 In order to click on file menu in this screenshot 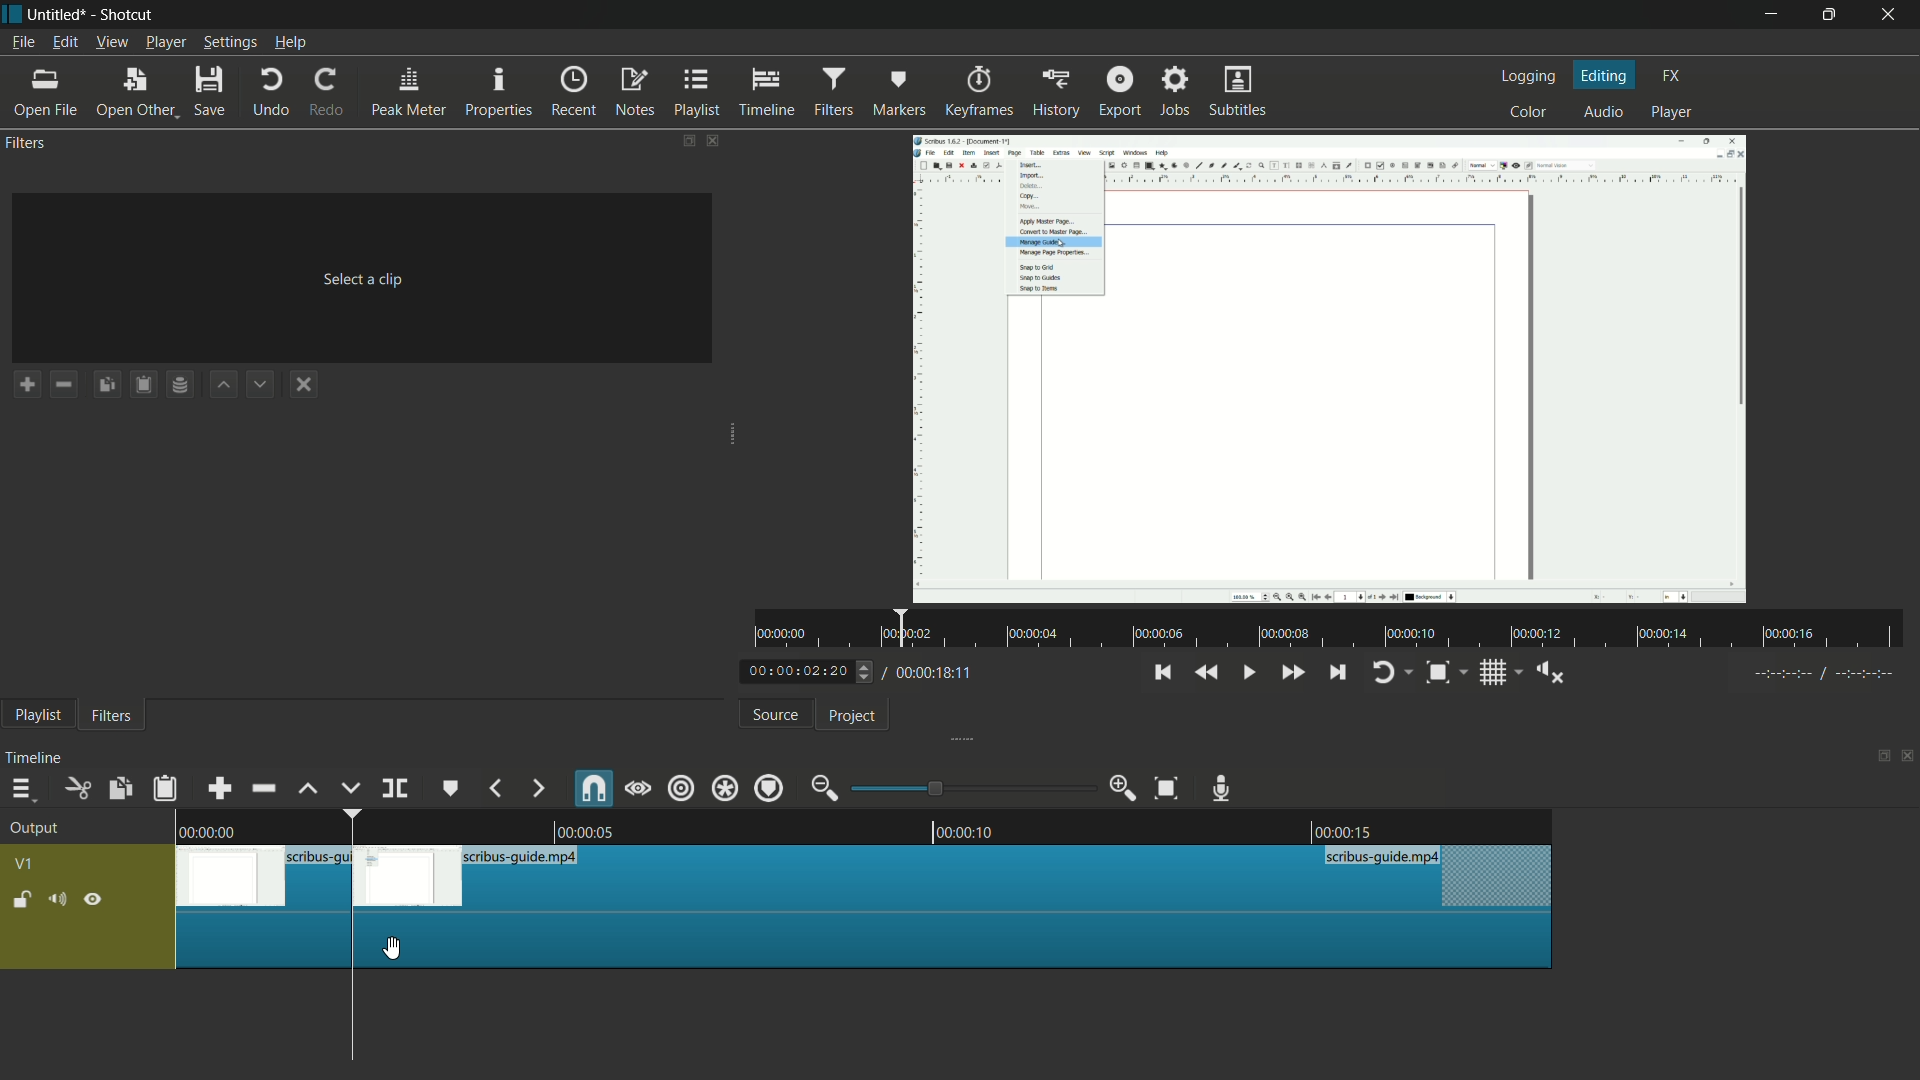, I will do `click(22, 42)`.